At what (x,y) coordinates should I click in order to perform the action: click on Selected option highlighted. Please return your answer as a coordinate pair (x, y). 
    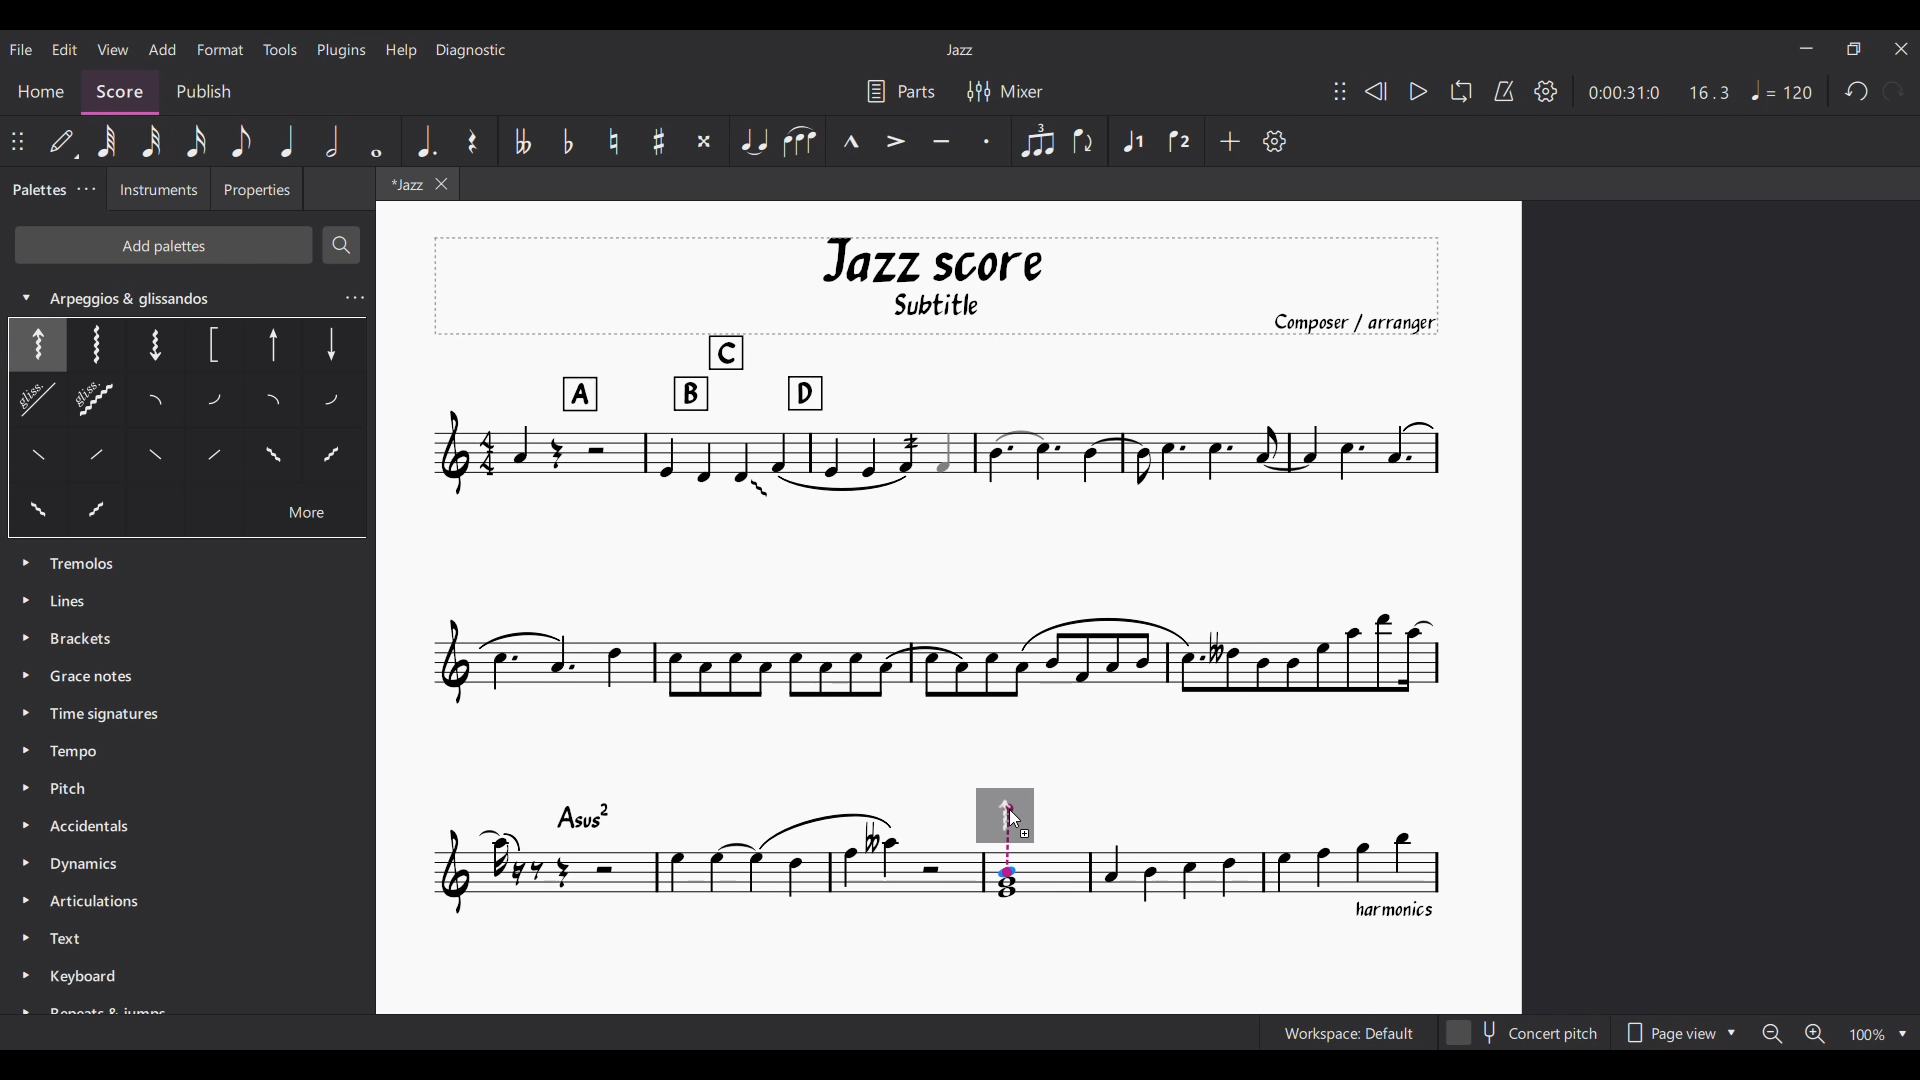
    Looking at the image, I should click on (29, 345).